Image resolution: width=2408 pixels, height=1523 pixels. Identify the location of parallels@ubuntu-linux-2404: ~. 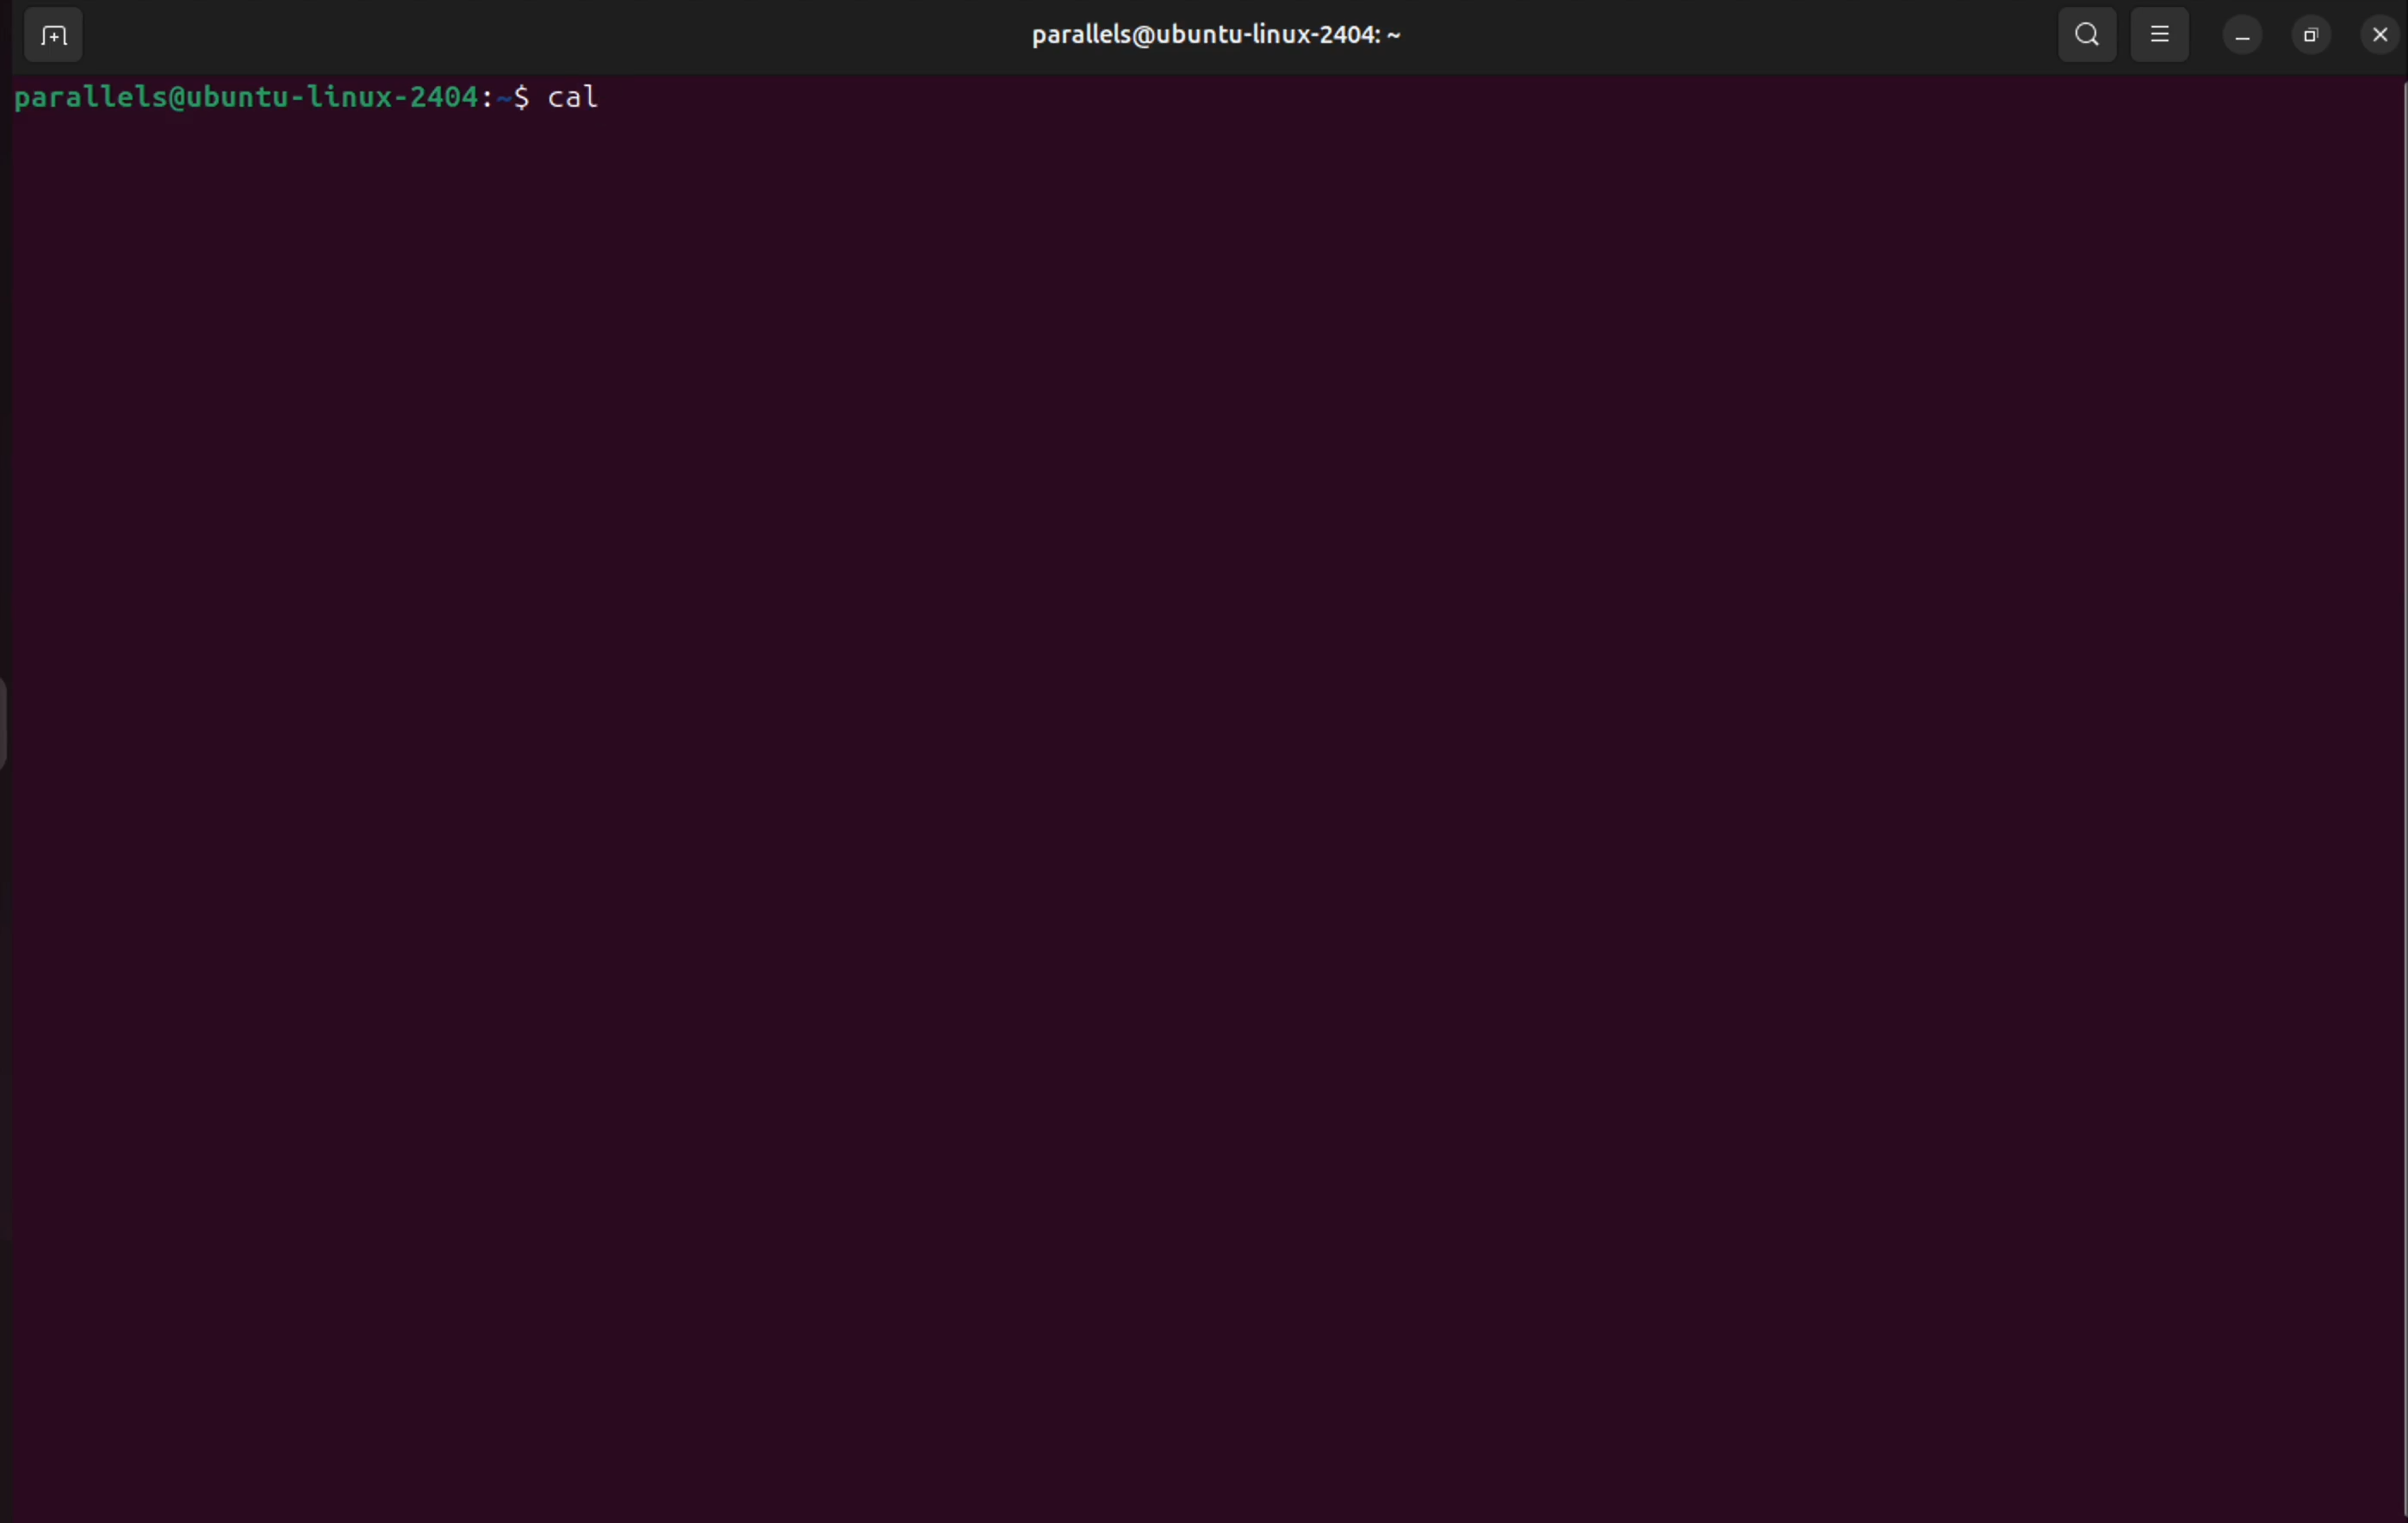
(1209, 41).